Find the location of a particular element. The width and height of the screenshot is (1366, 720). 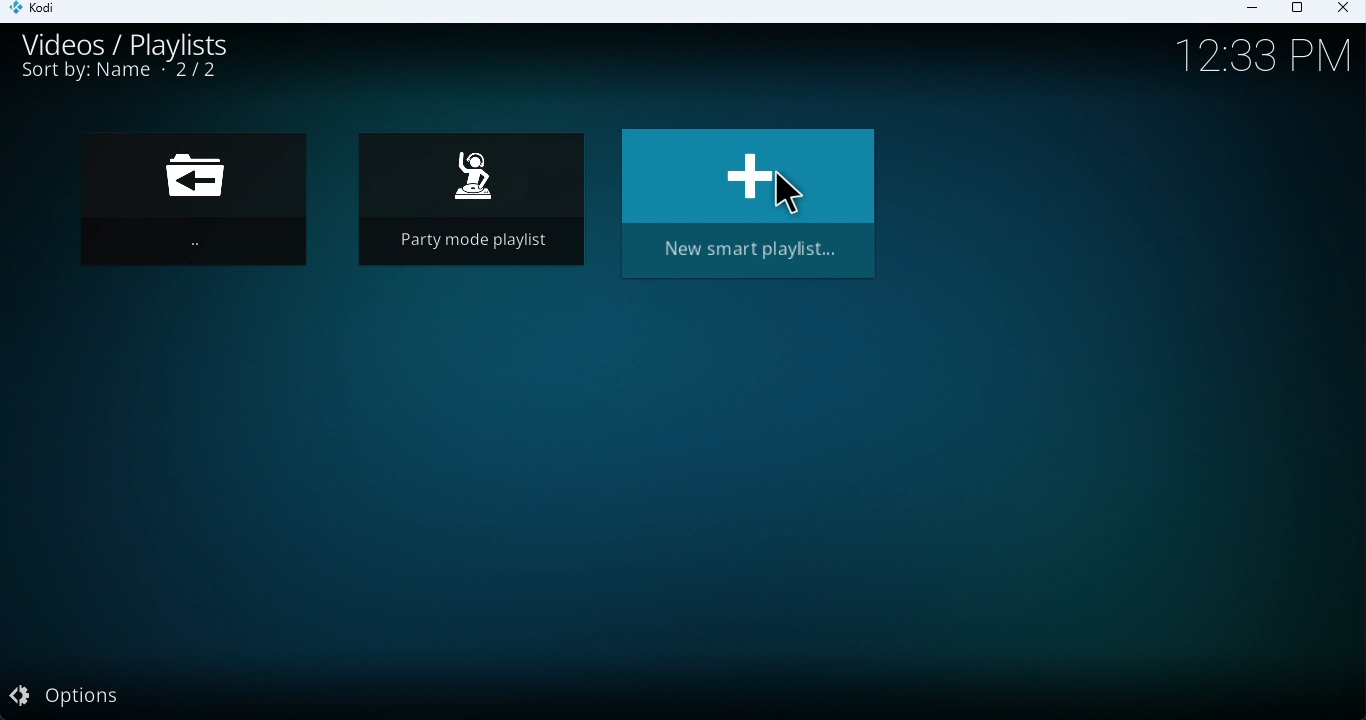

New smart playlist is located at coordinates (750, 204).